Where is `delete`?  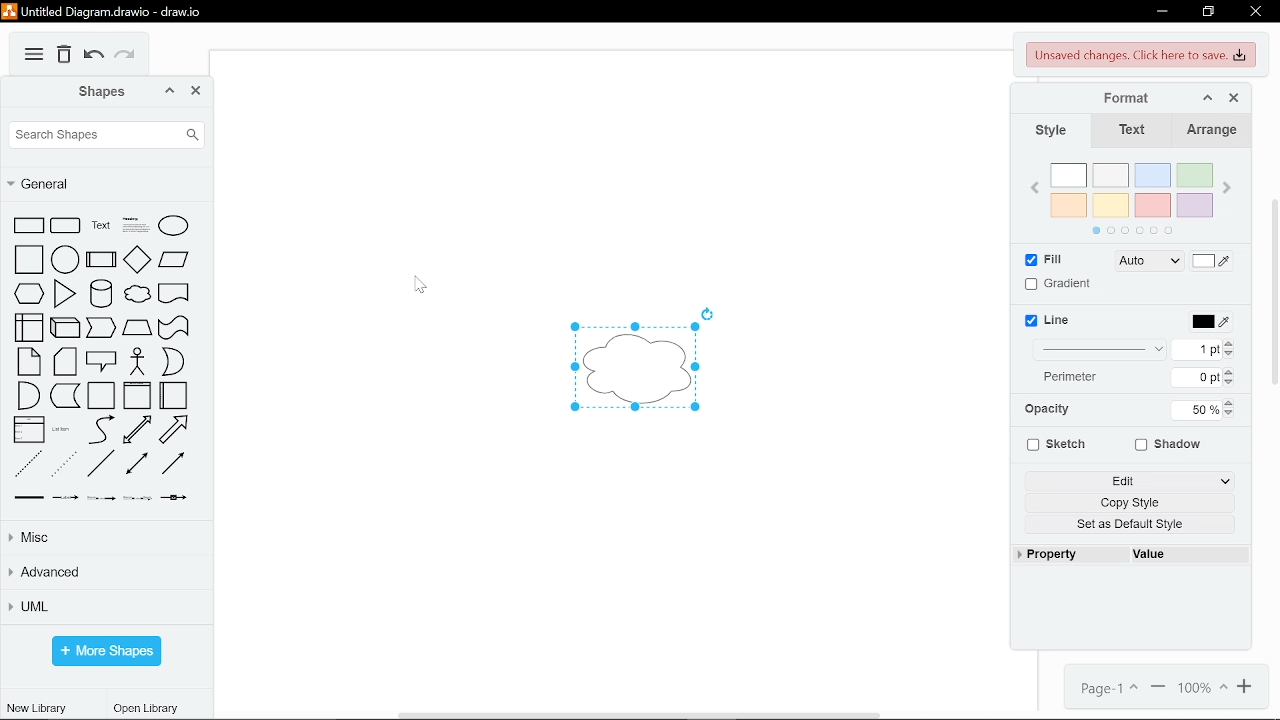
delete is located at coordinates (65, 56).